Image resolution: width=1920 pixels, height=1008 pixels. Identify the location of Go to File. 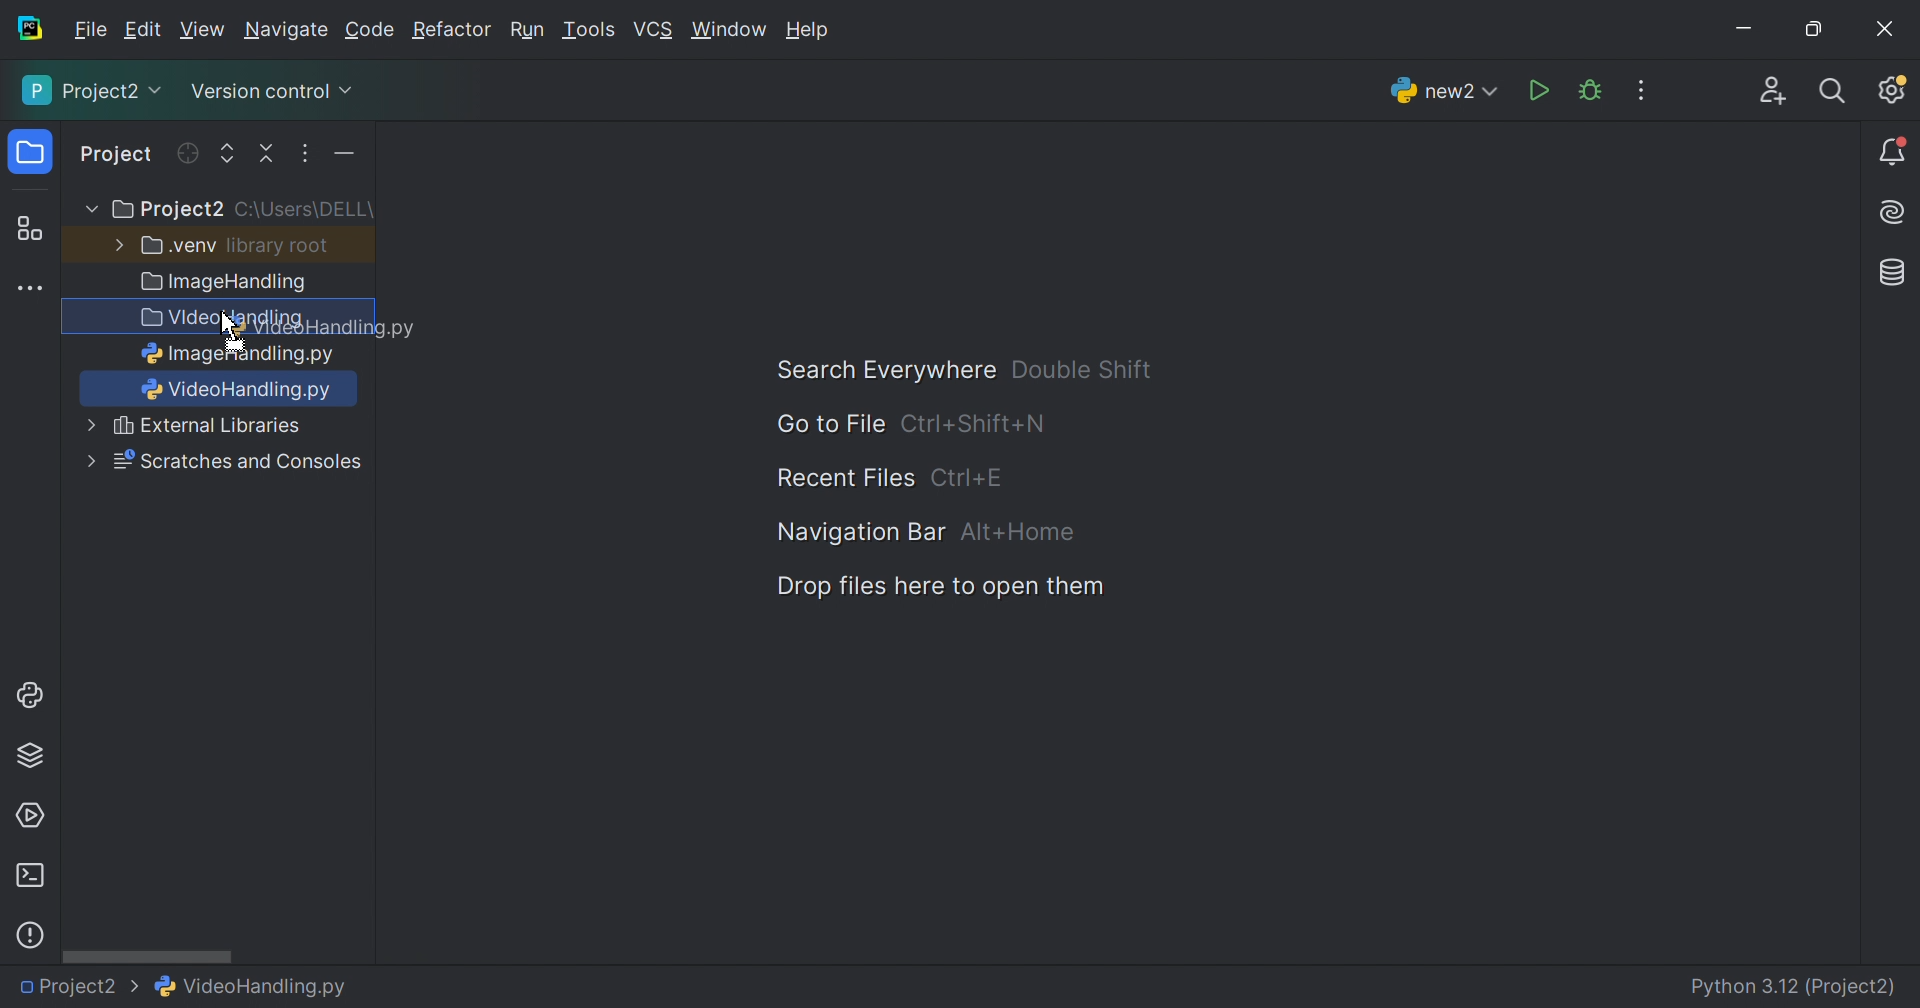
(829, 424).